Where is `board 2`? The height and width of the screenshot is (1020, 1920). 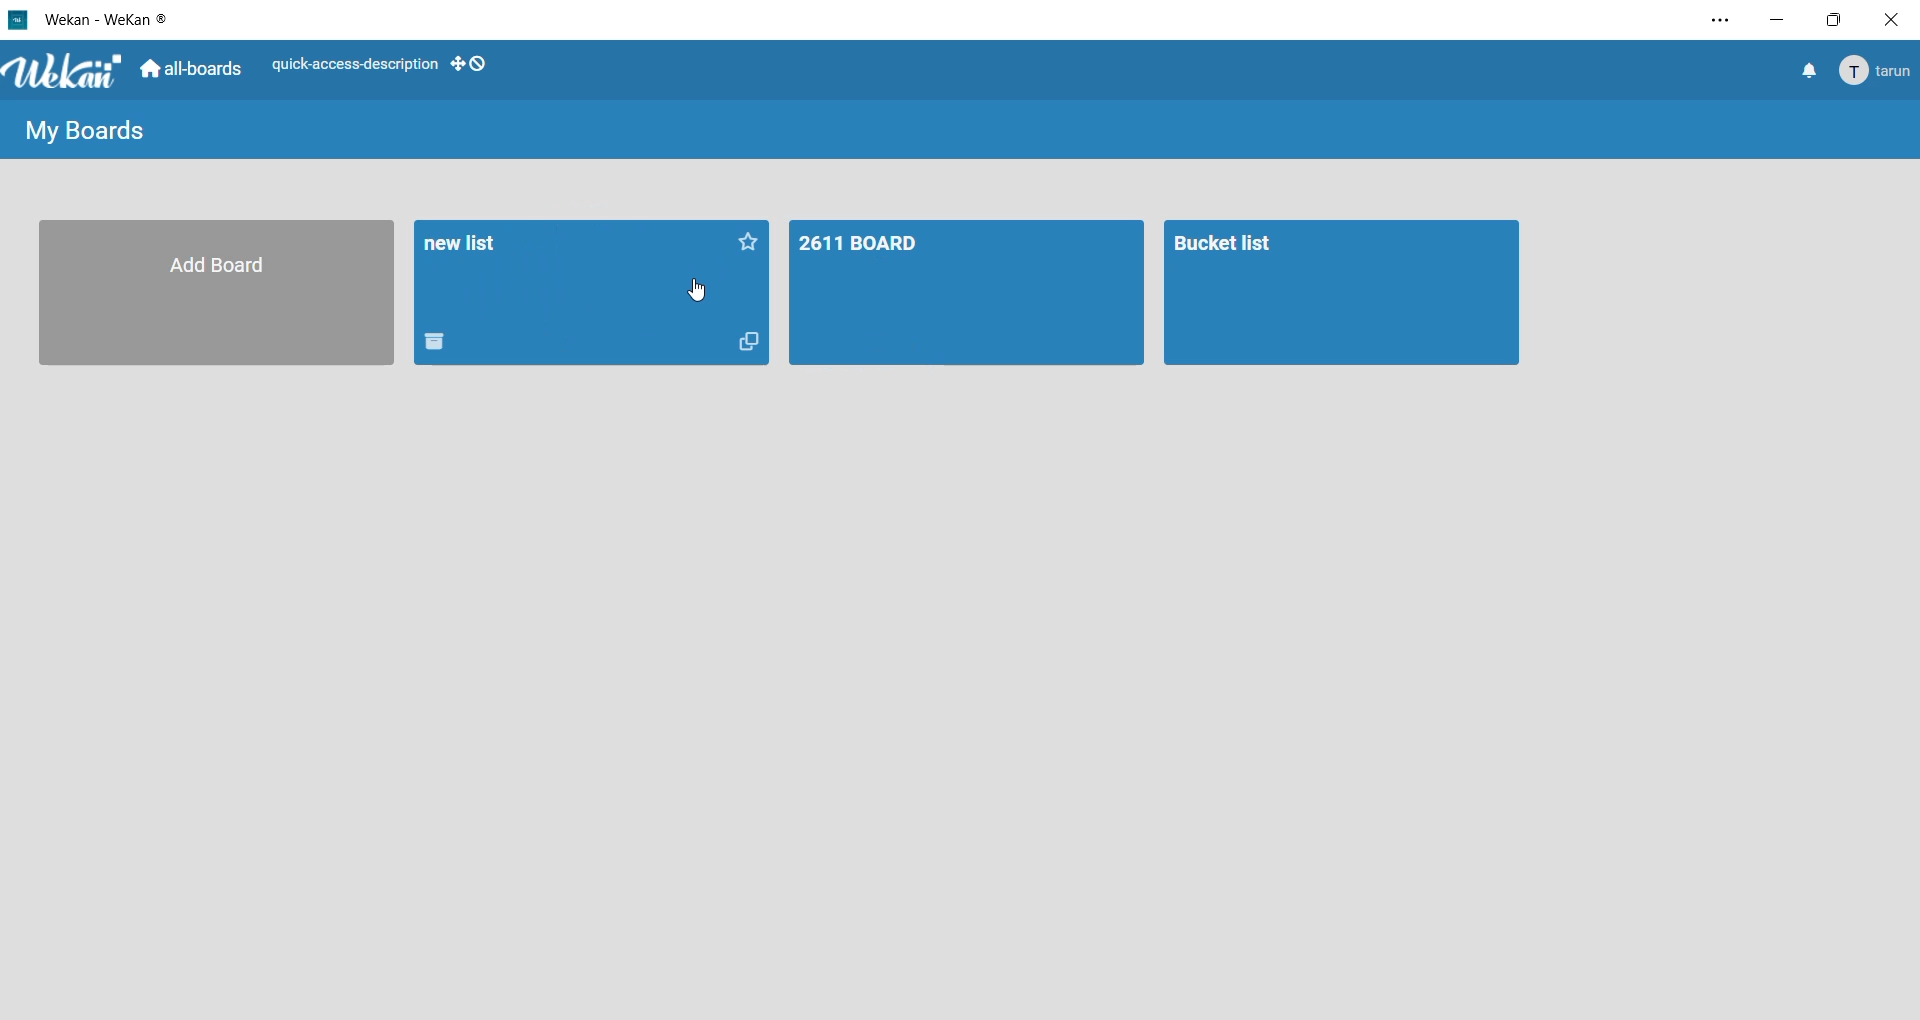 board 2 is located at coordinates (1342, 295).